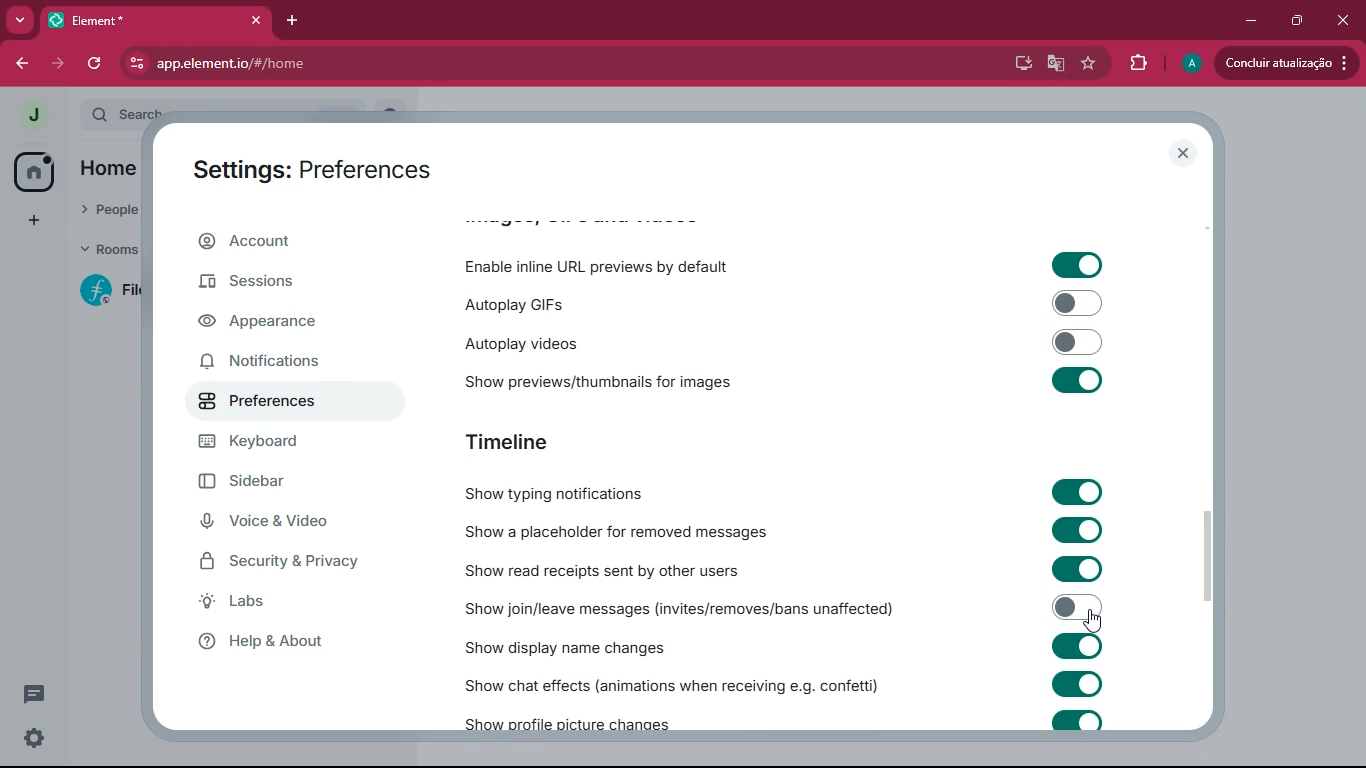  I want to click on toggle on/off, so click(1077, 720).